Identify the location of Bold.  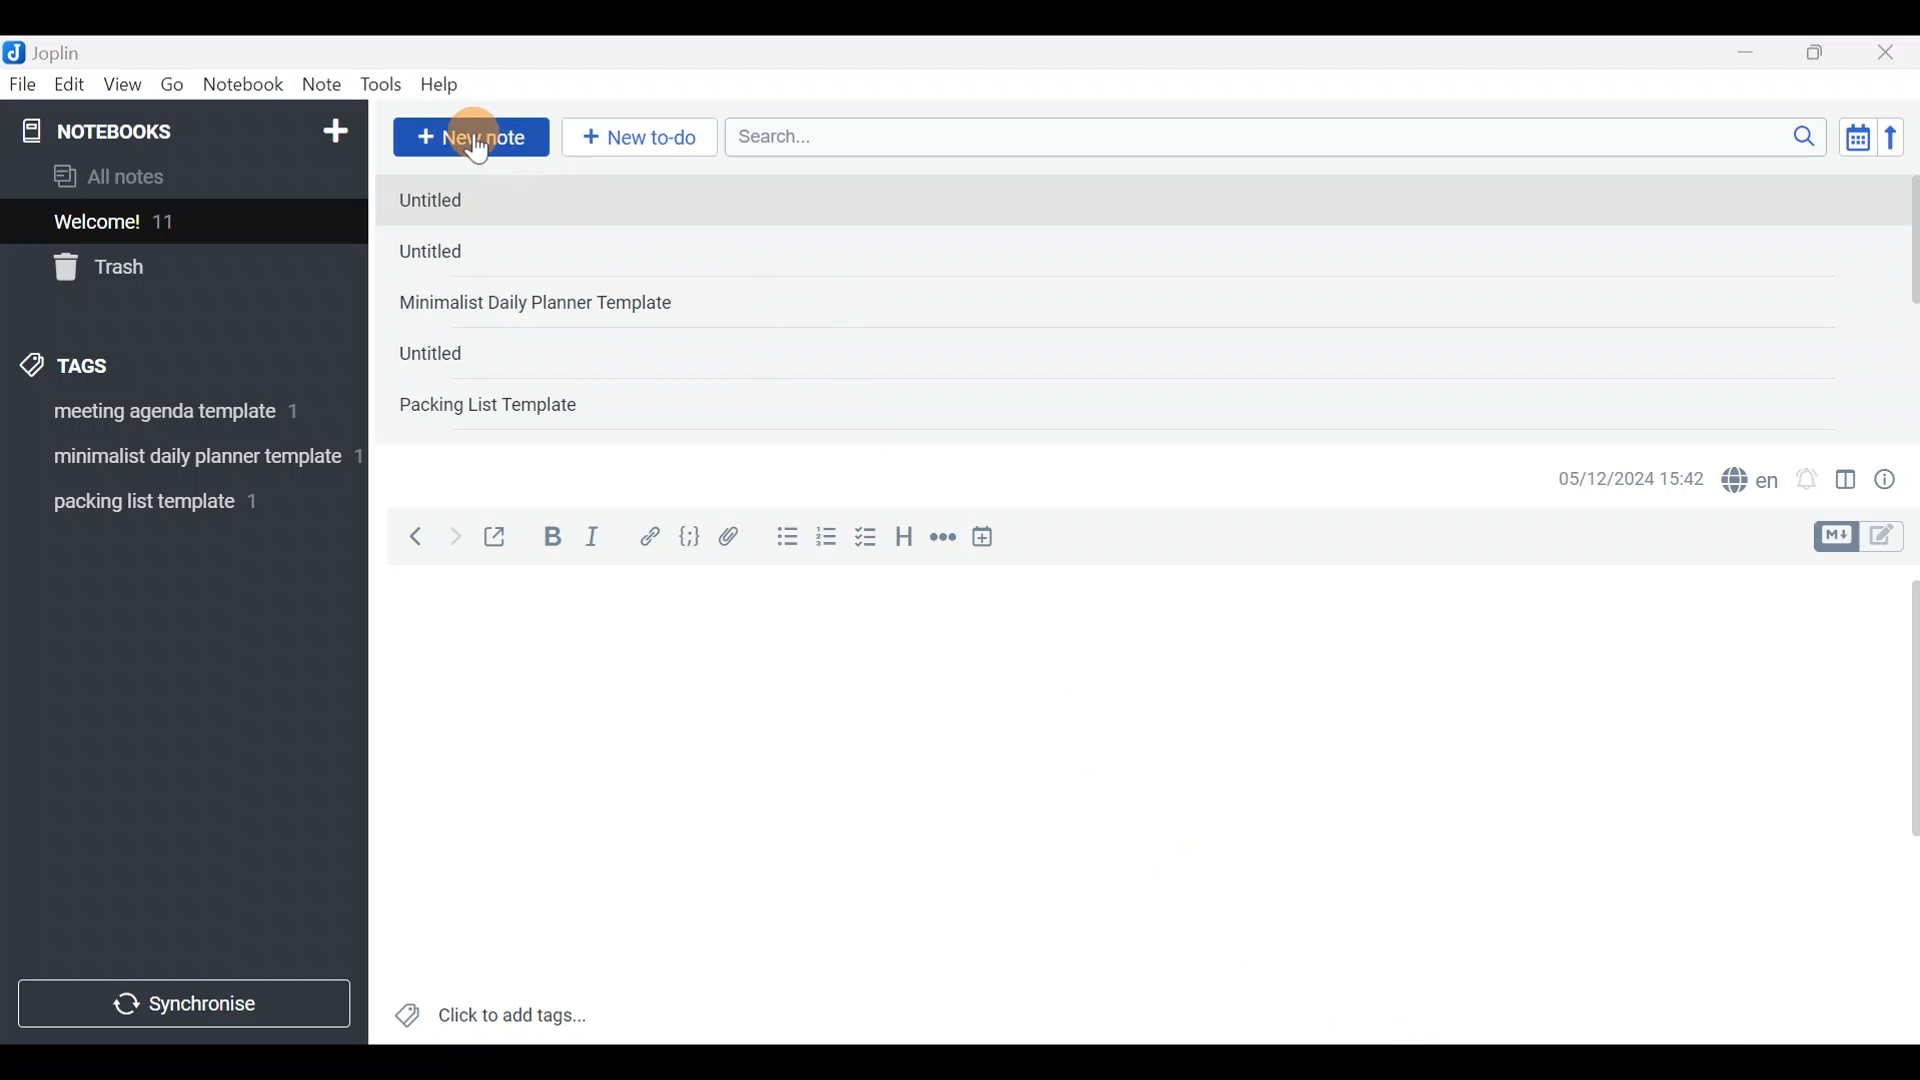
(551, 539).